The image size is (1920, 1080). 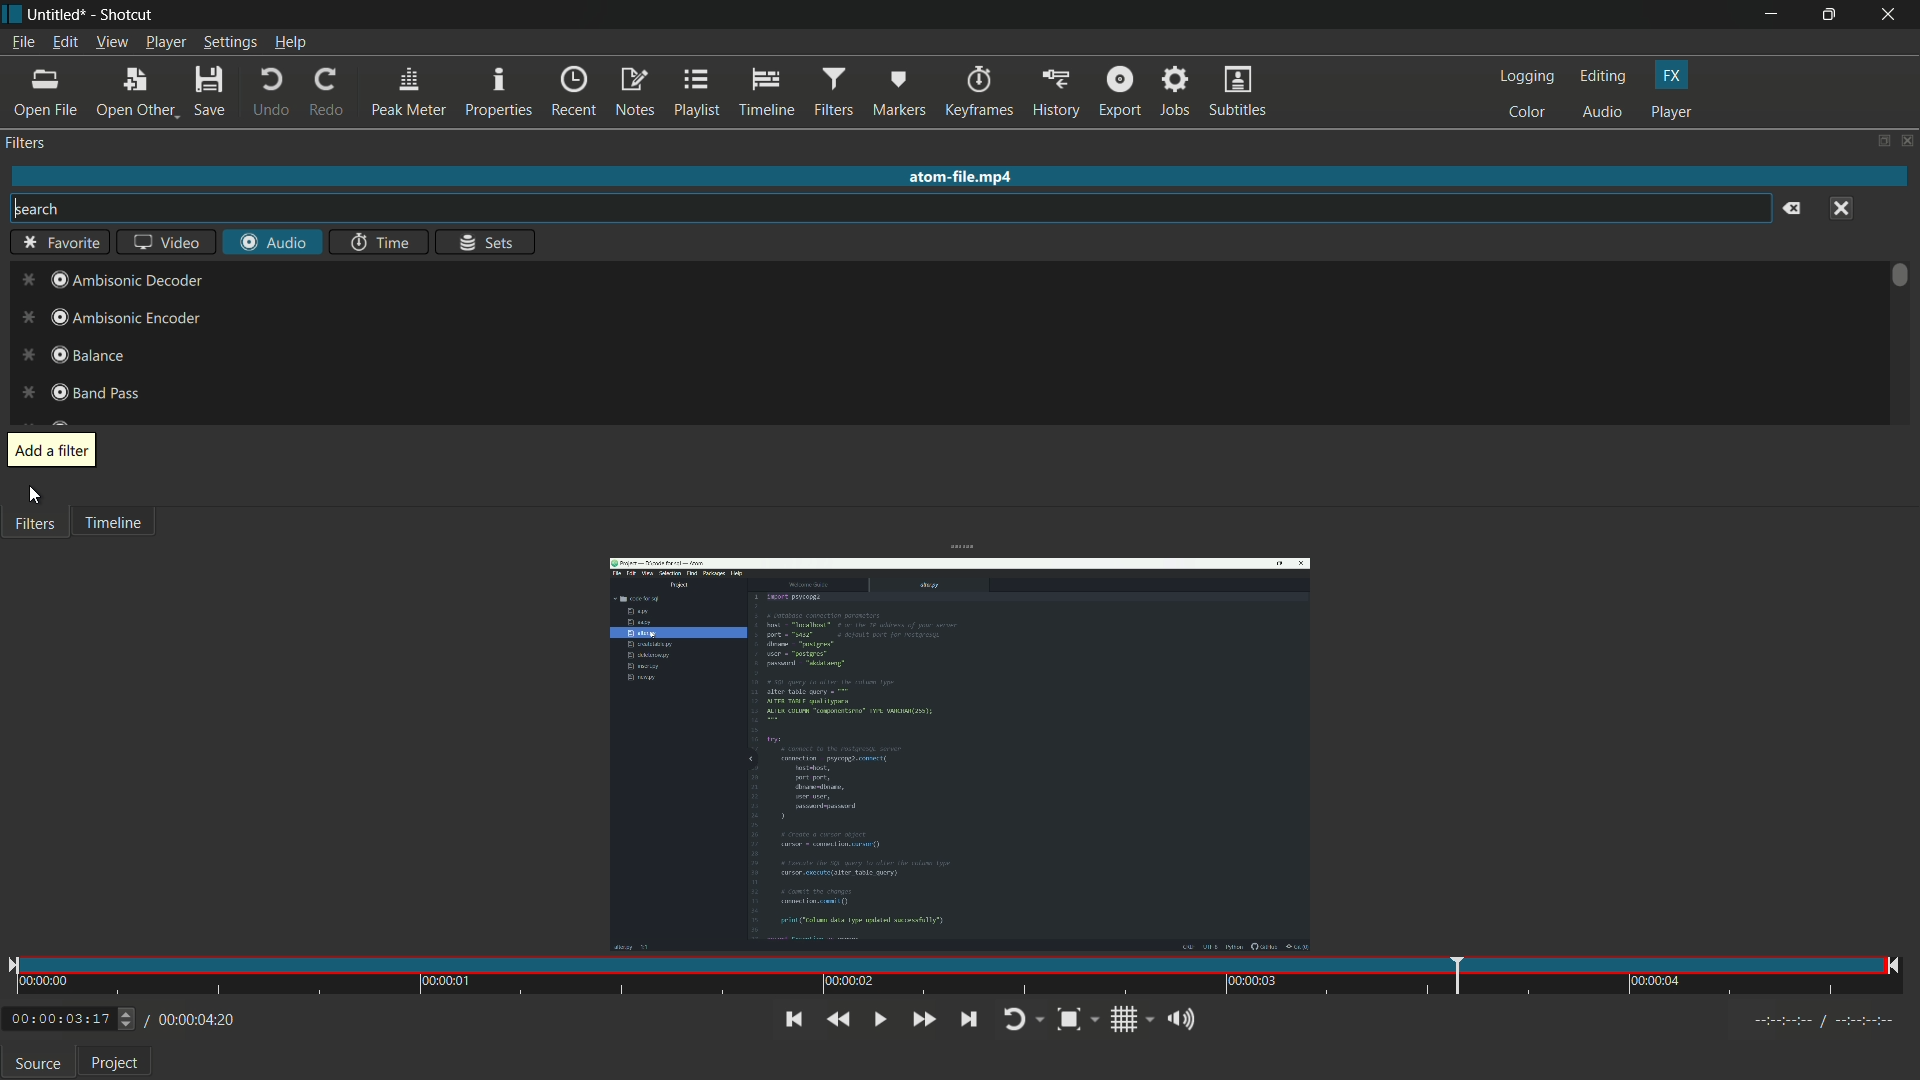 I want to click on properties, so click(x=500, y=93).